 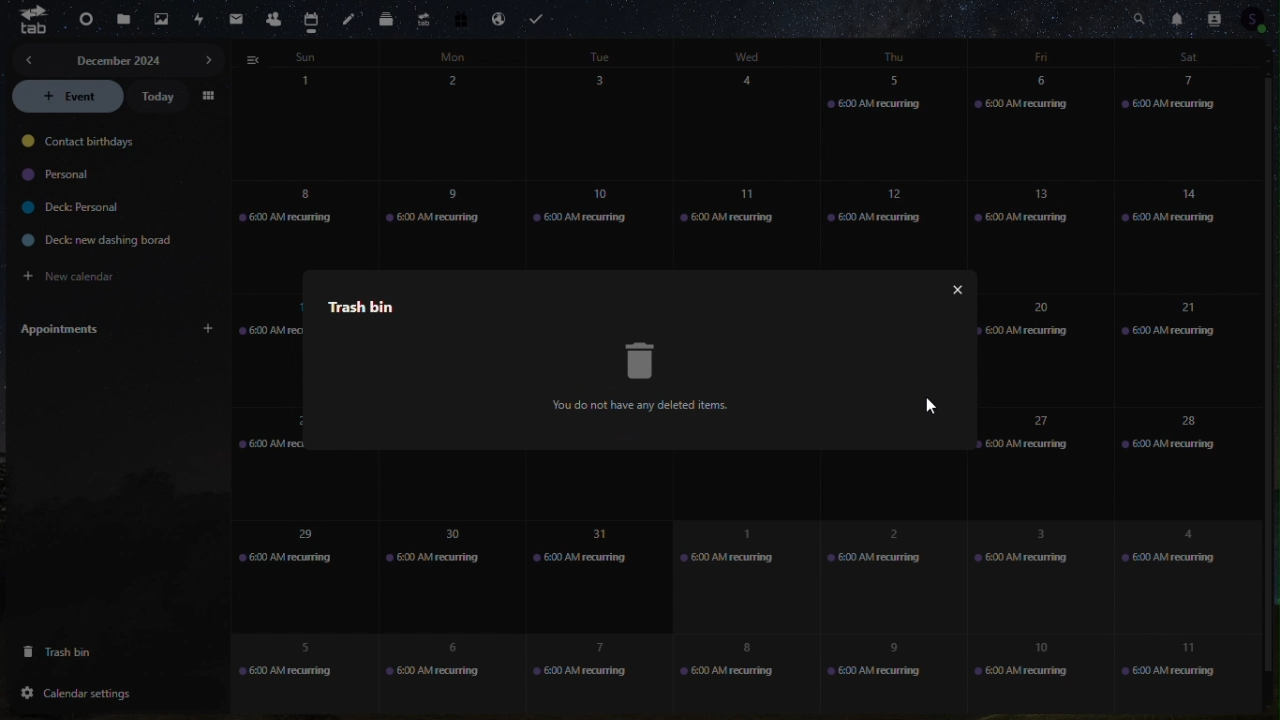 What do you see at coordinates (541, 16) in the screenshot?
I see `Task` at bounding box center [541, 16].